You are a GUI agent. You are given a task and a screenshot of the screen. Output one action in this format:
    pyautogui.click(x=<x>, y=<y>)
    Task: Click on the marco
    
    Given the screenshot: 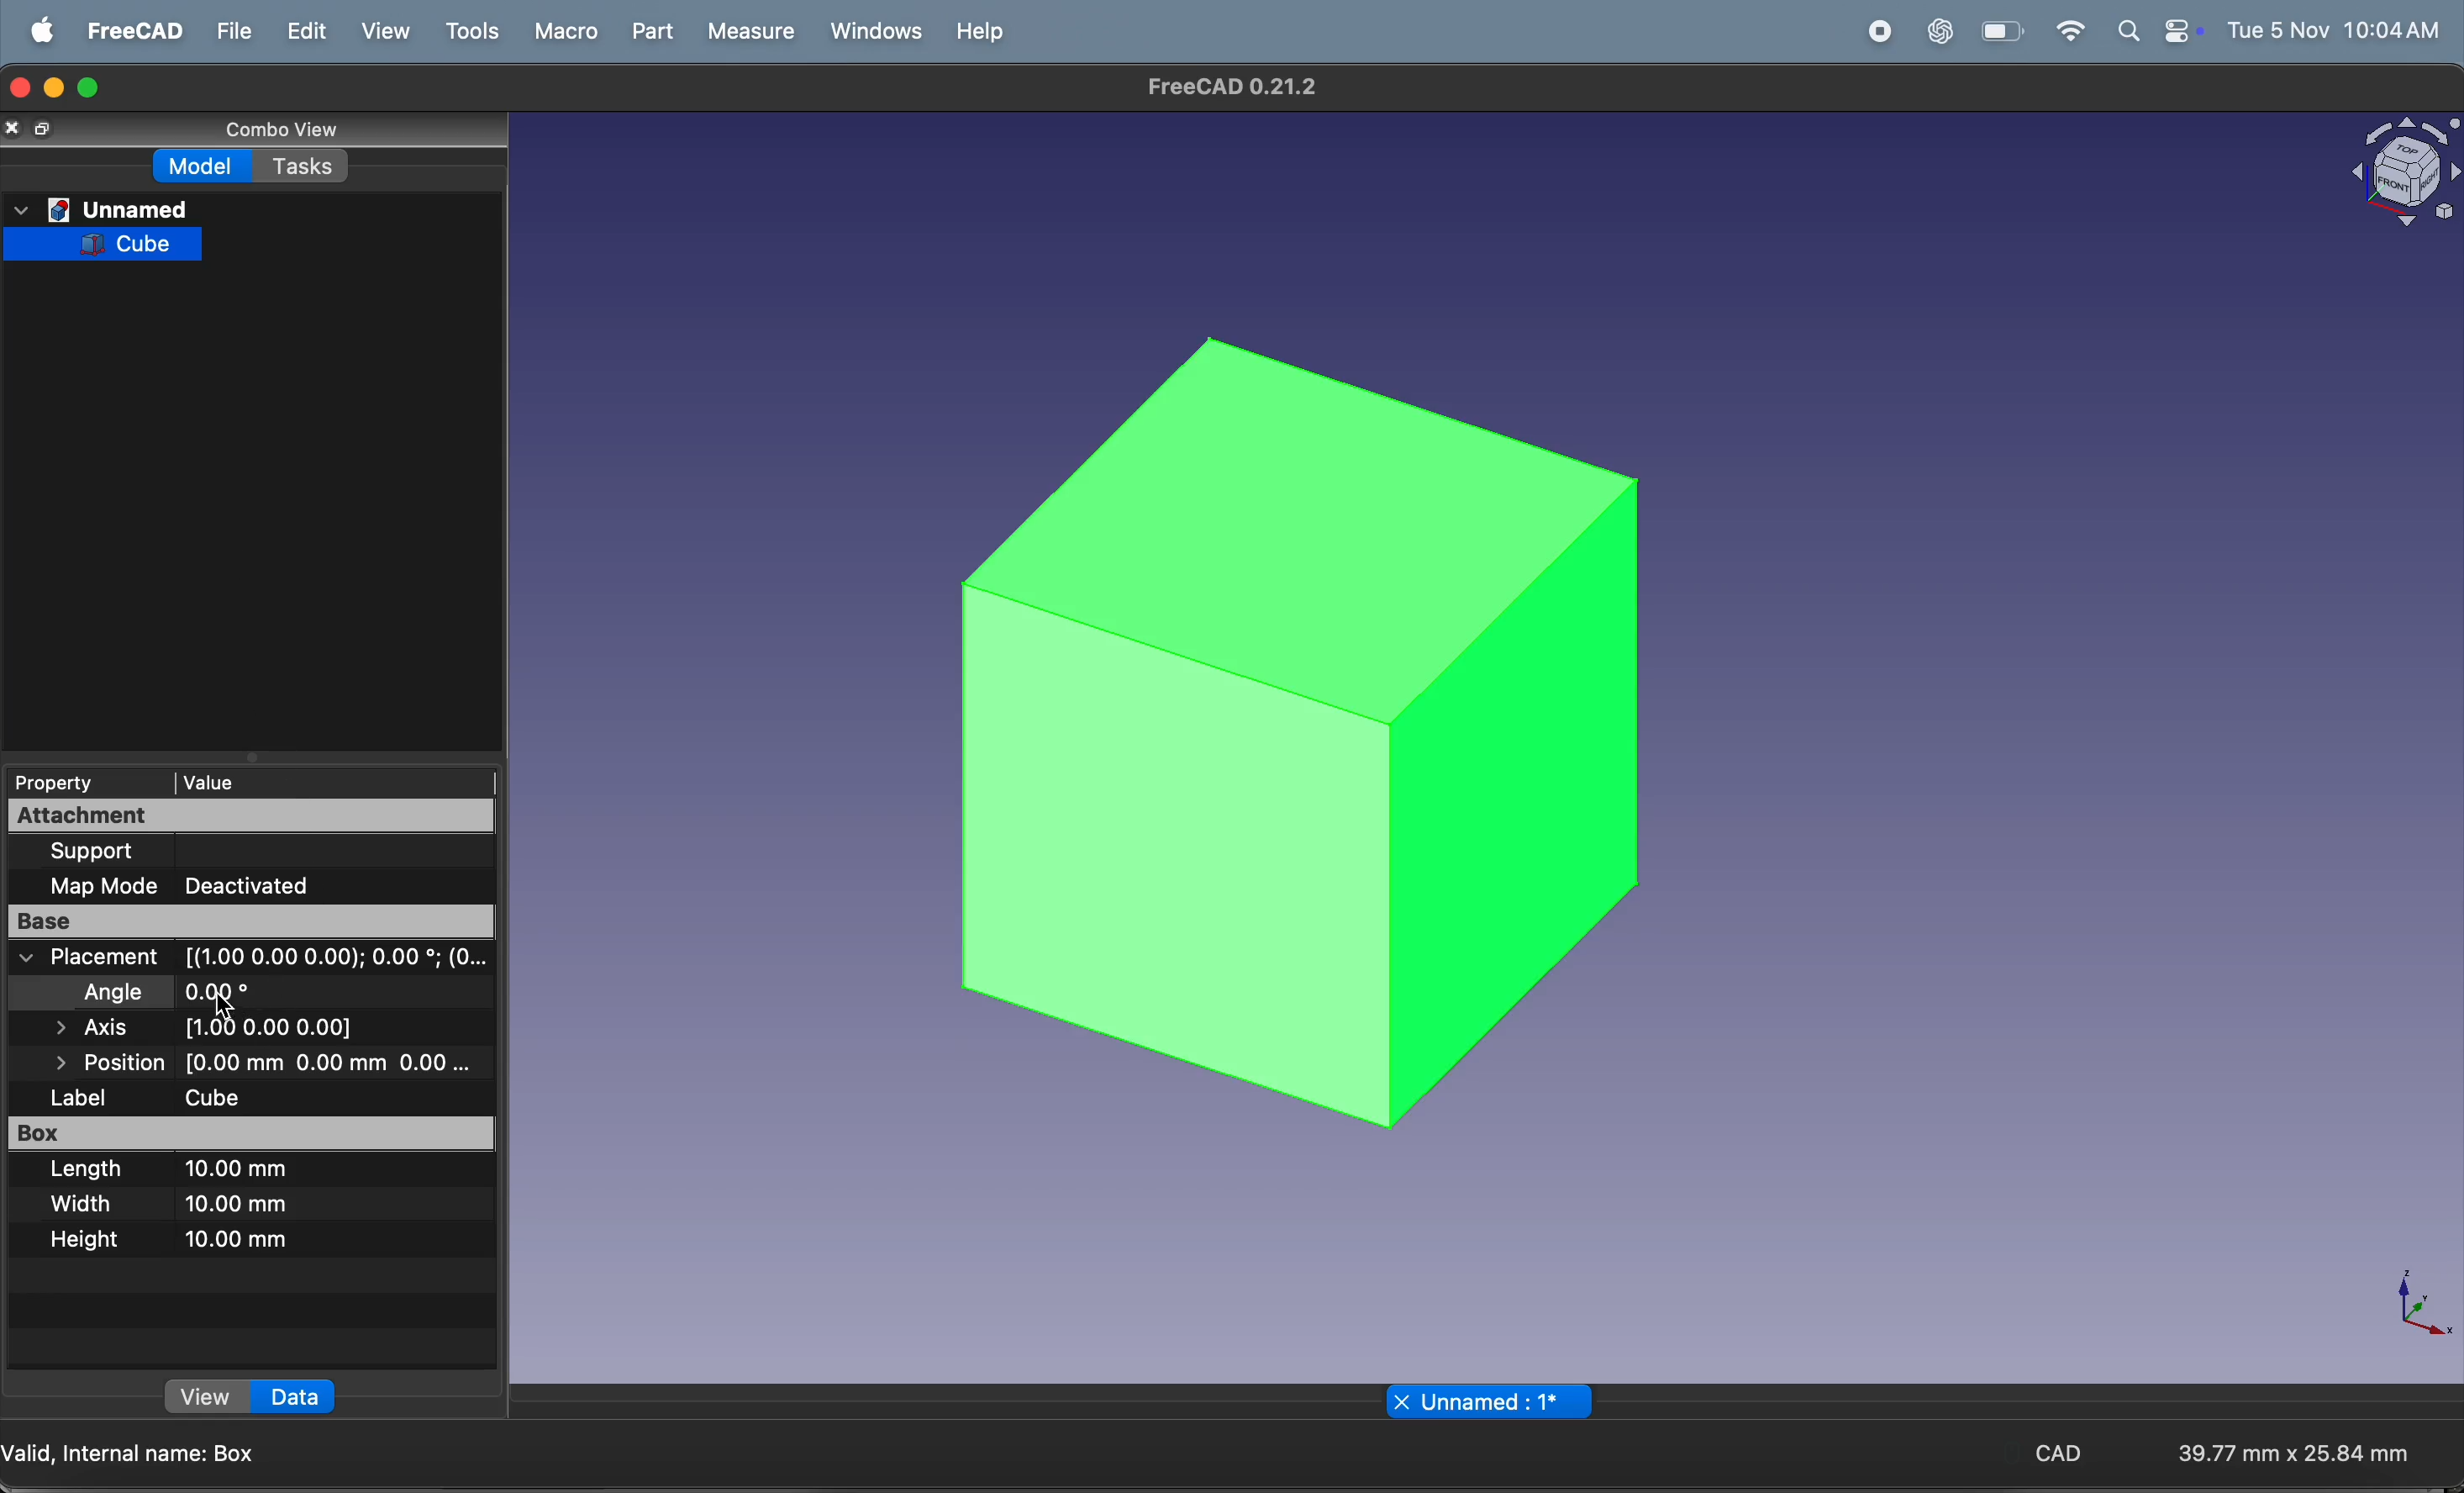 What is the action you would take?
    pyautogui.click(x=566, y=28)
    